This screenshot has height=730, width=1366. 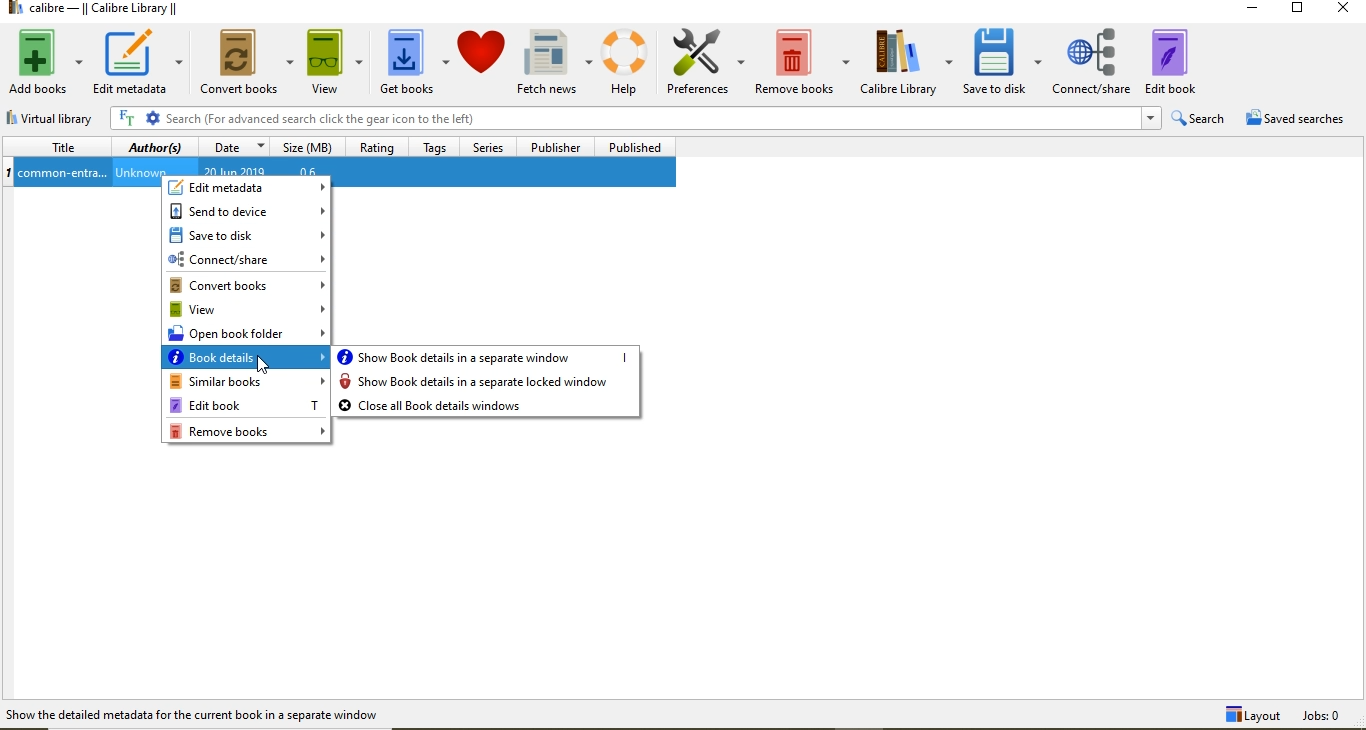 I want to click on save to disk, so click(x=1004, y=63).